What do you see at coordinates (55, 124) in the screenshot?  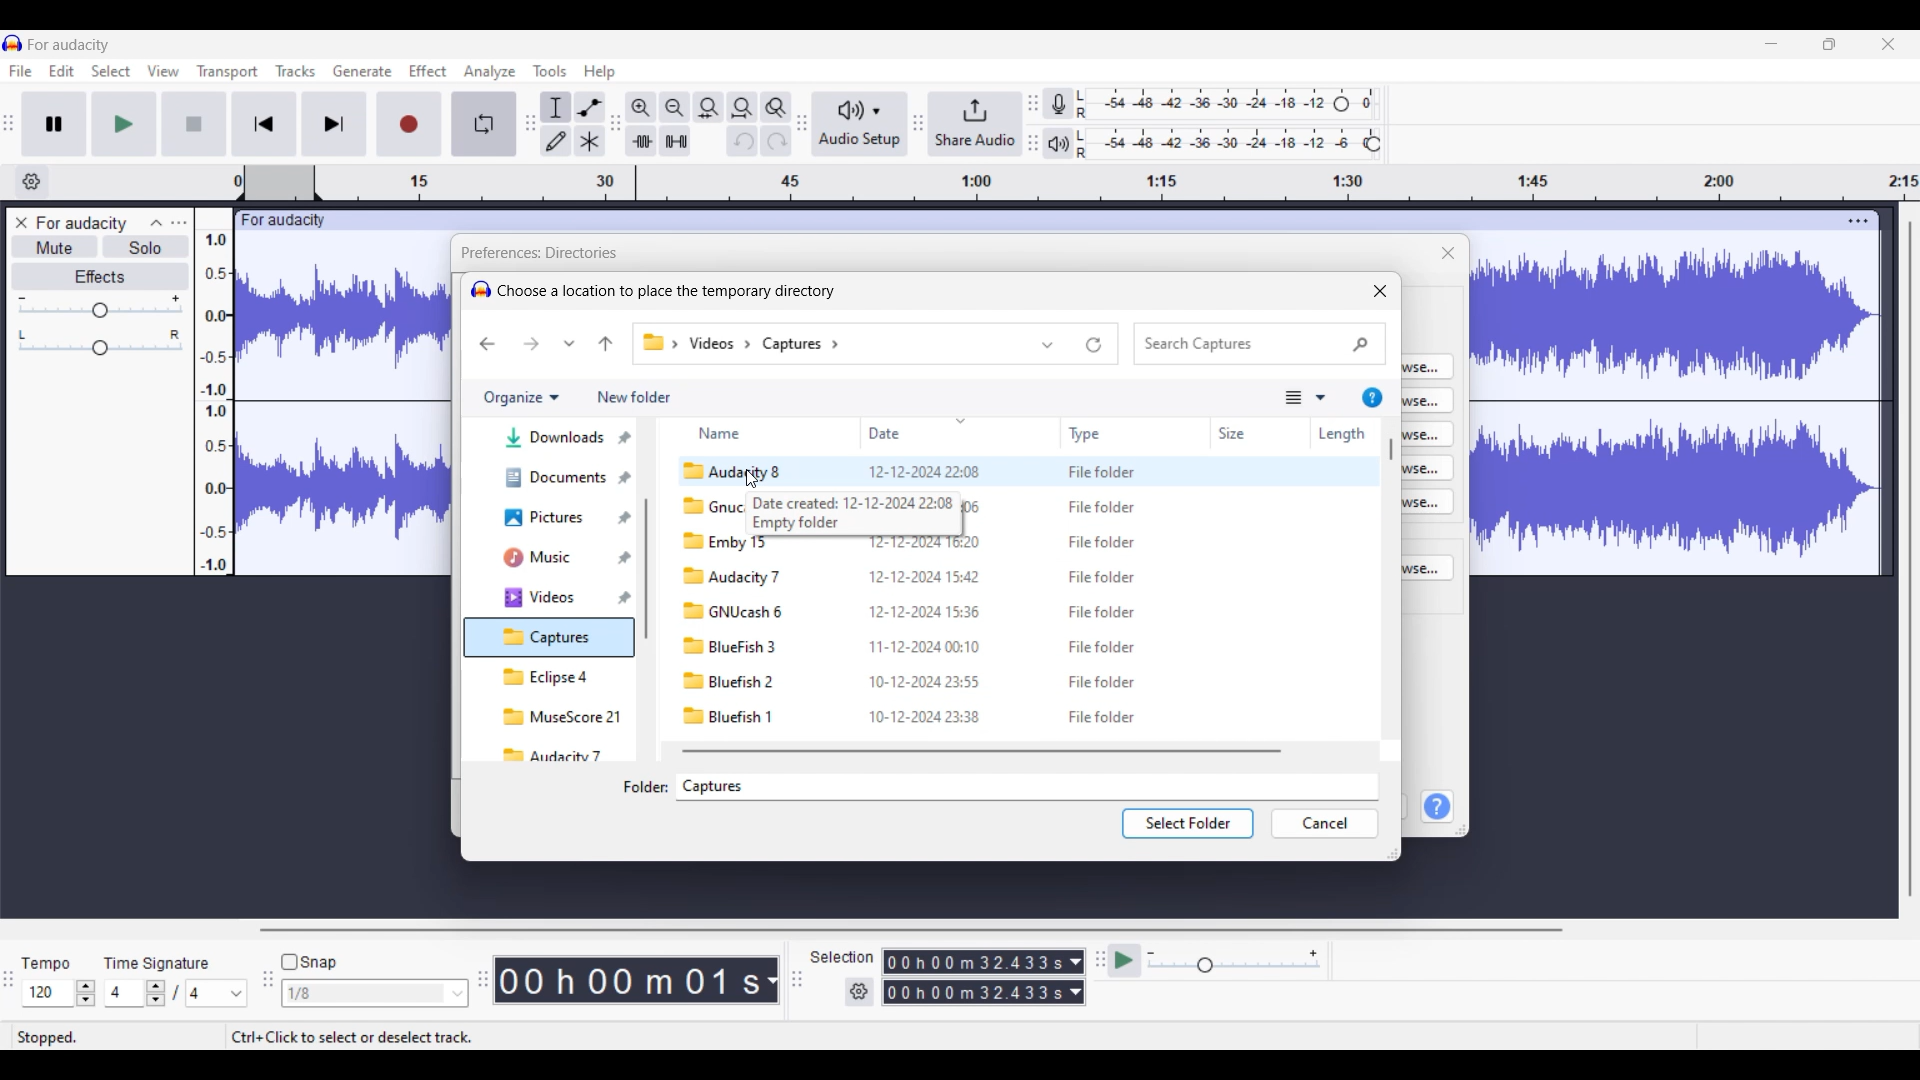 I see `Pause` at bounding box center [55, 124].